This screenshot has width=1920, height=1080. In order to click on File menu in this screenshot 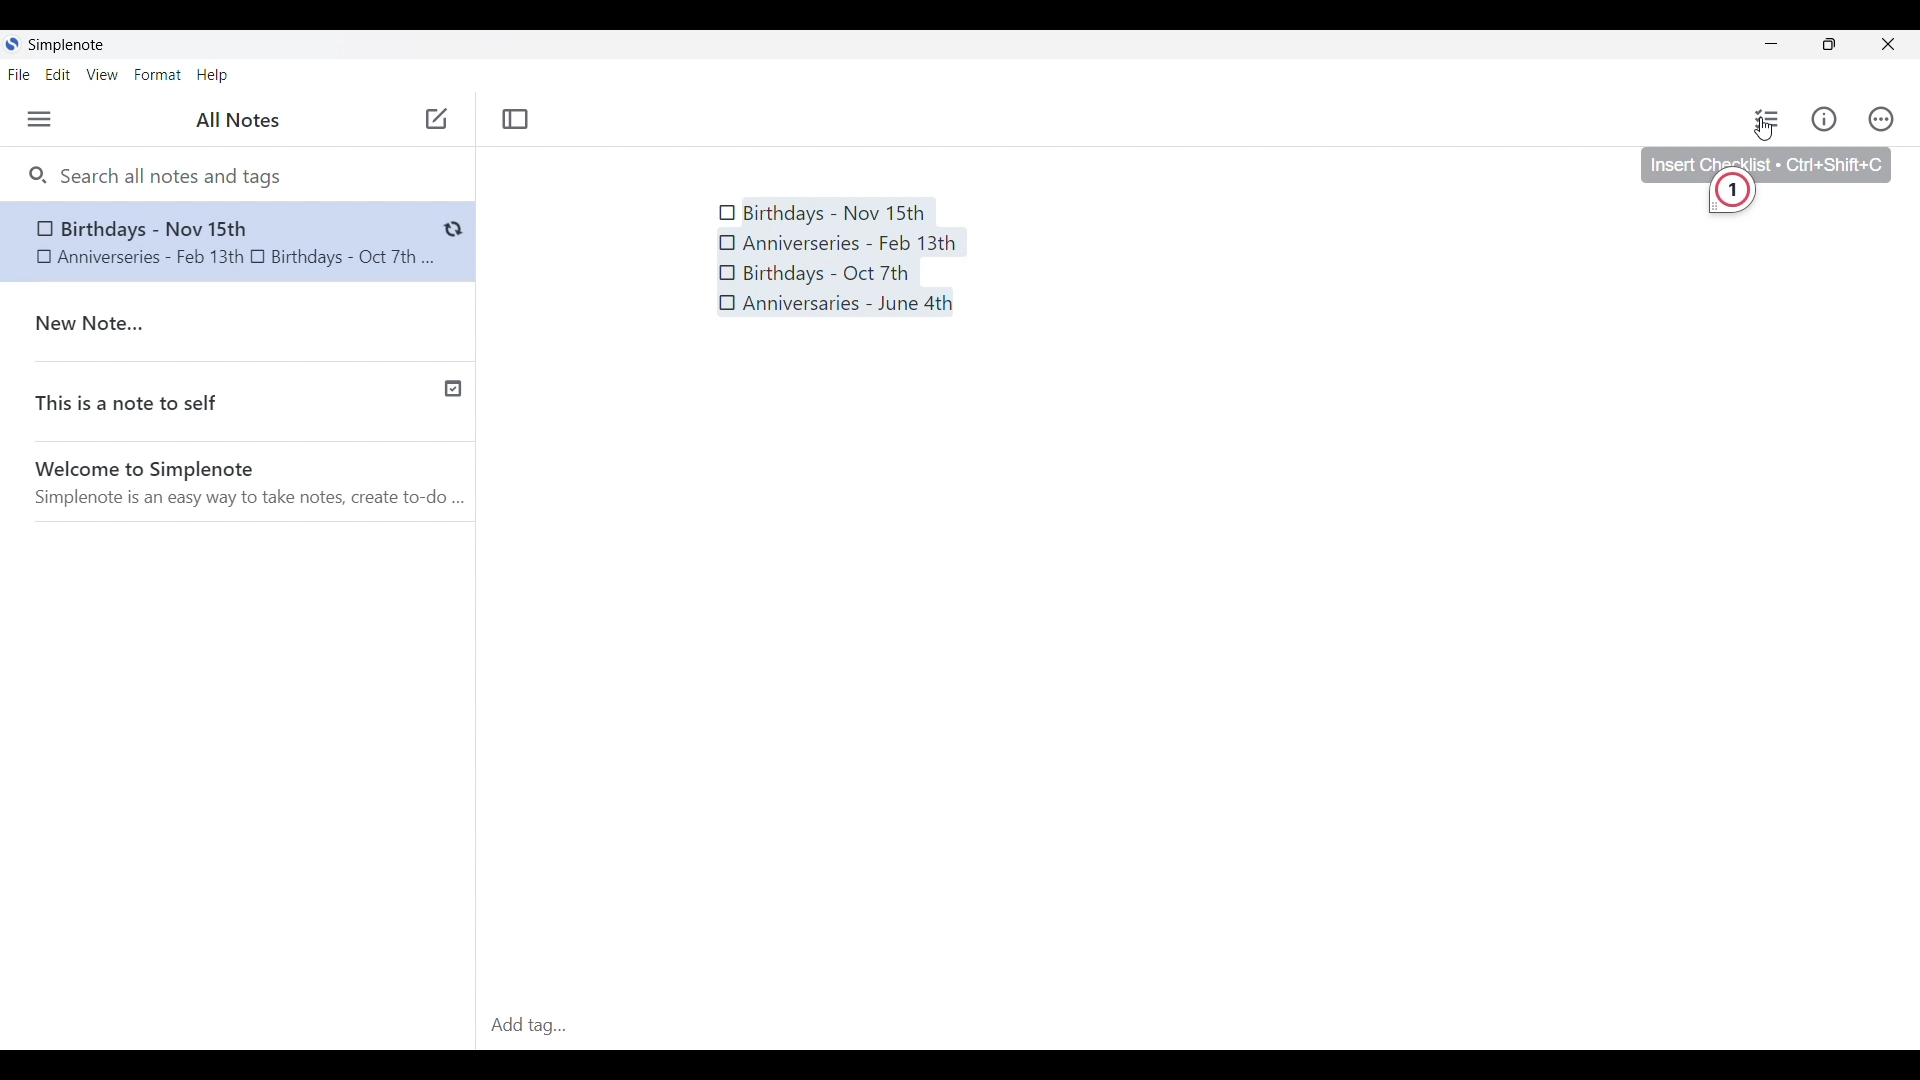, I will do `click(19, 74)`.